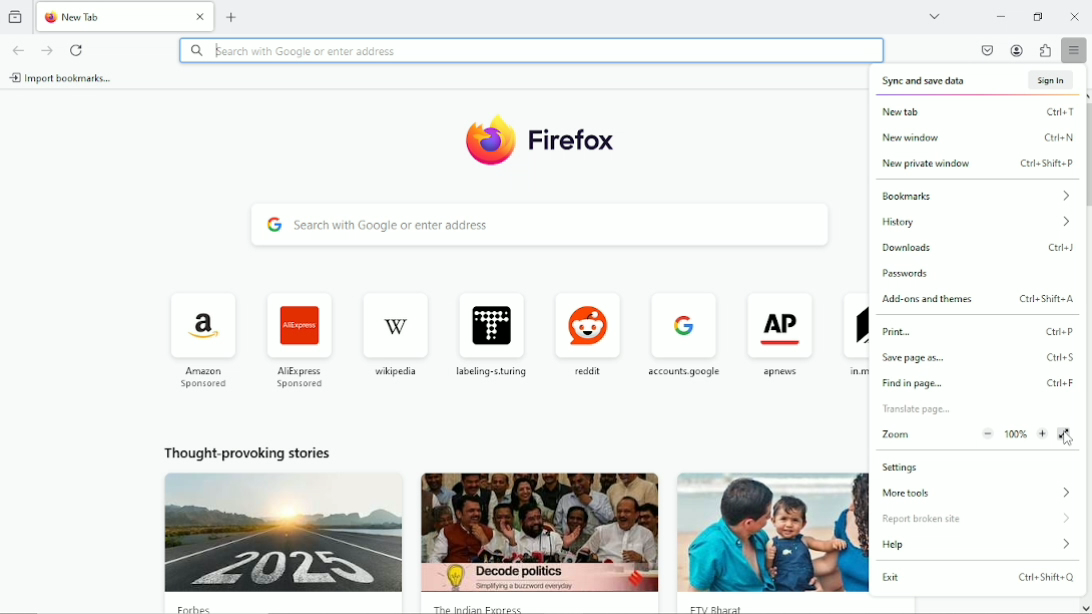  Describe the element at coordinates (771, 530) in the screenshot. I see `image` at that location.